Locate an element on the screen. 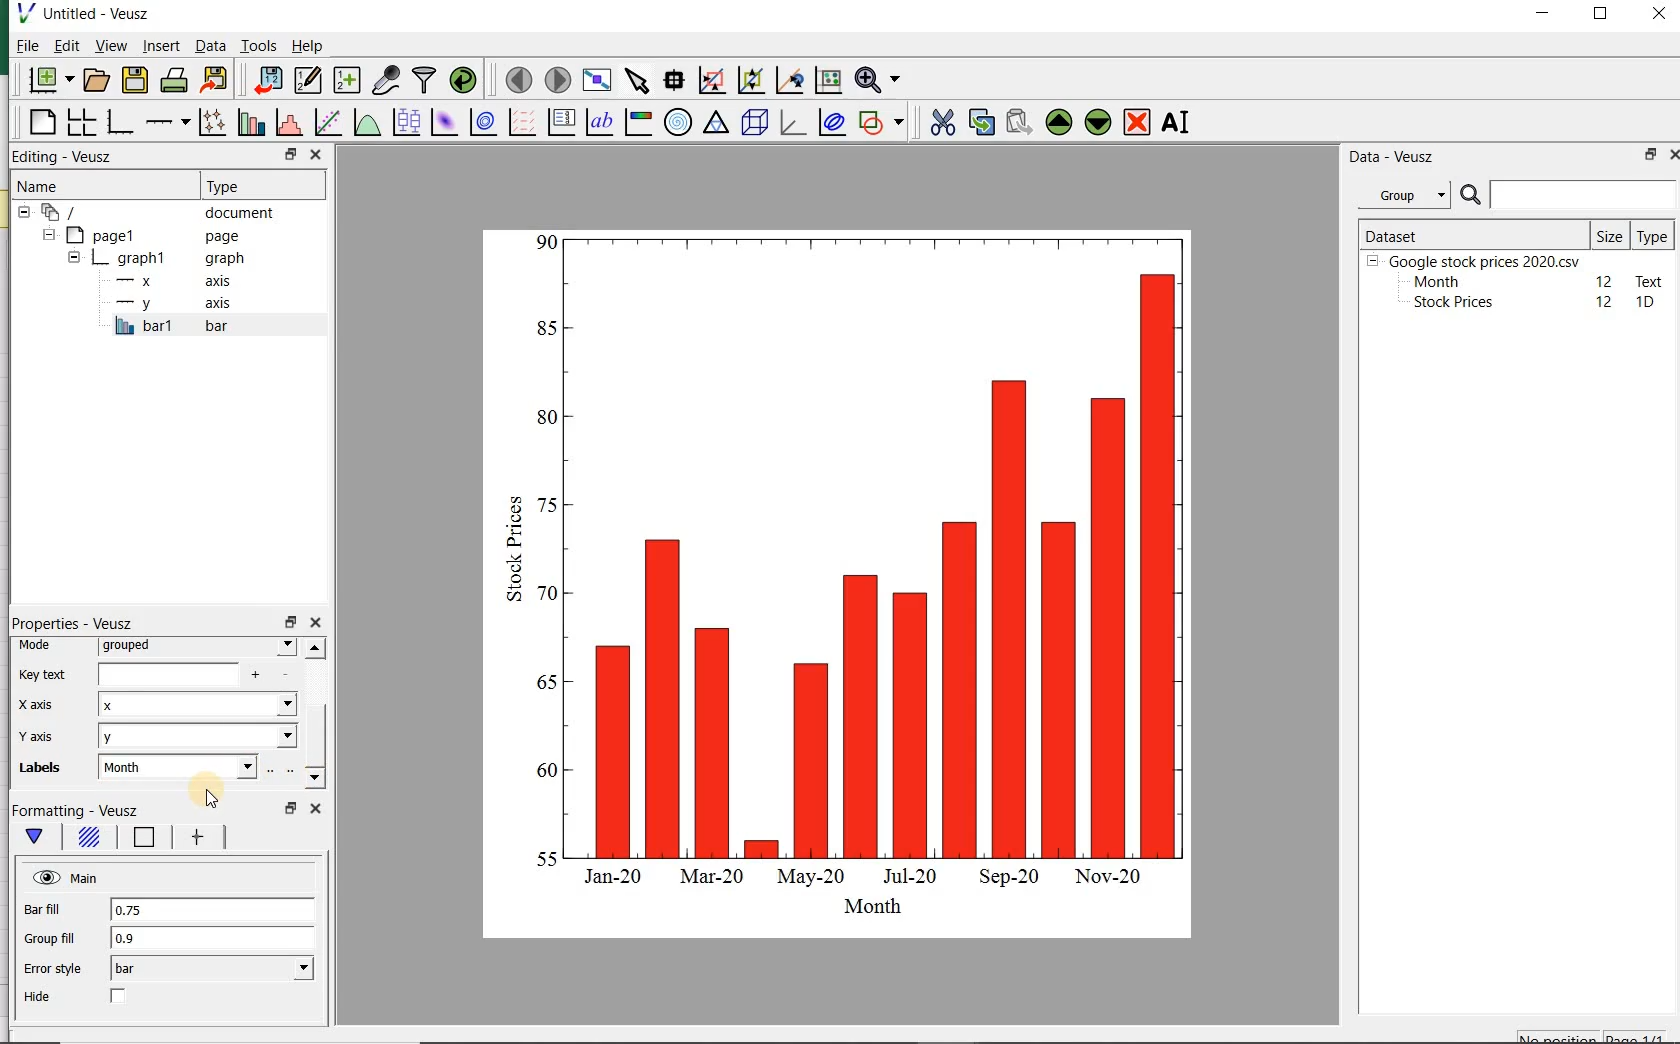  Data - Veusz is located at coordinates (1393, 156).